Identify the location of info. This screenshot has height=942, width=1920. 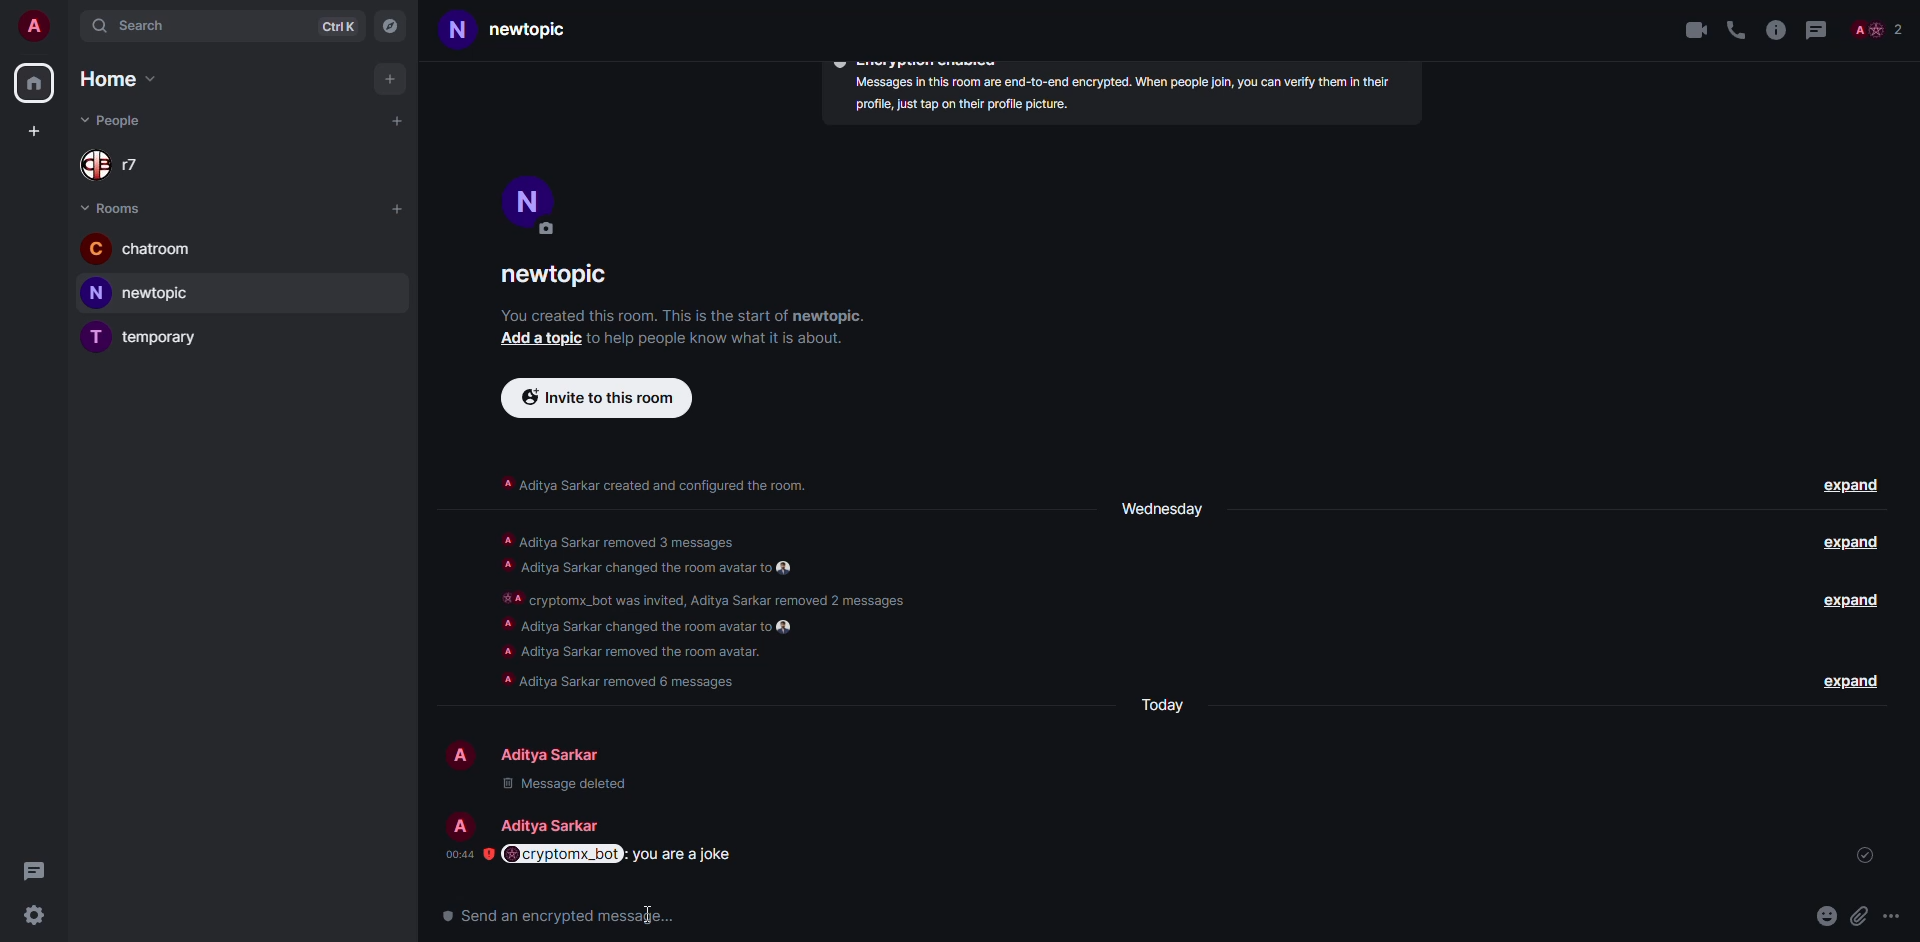
(1116, 97).